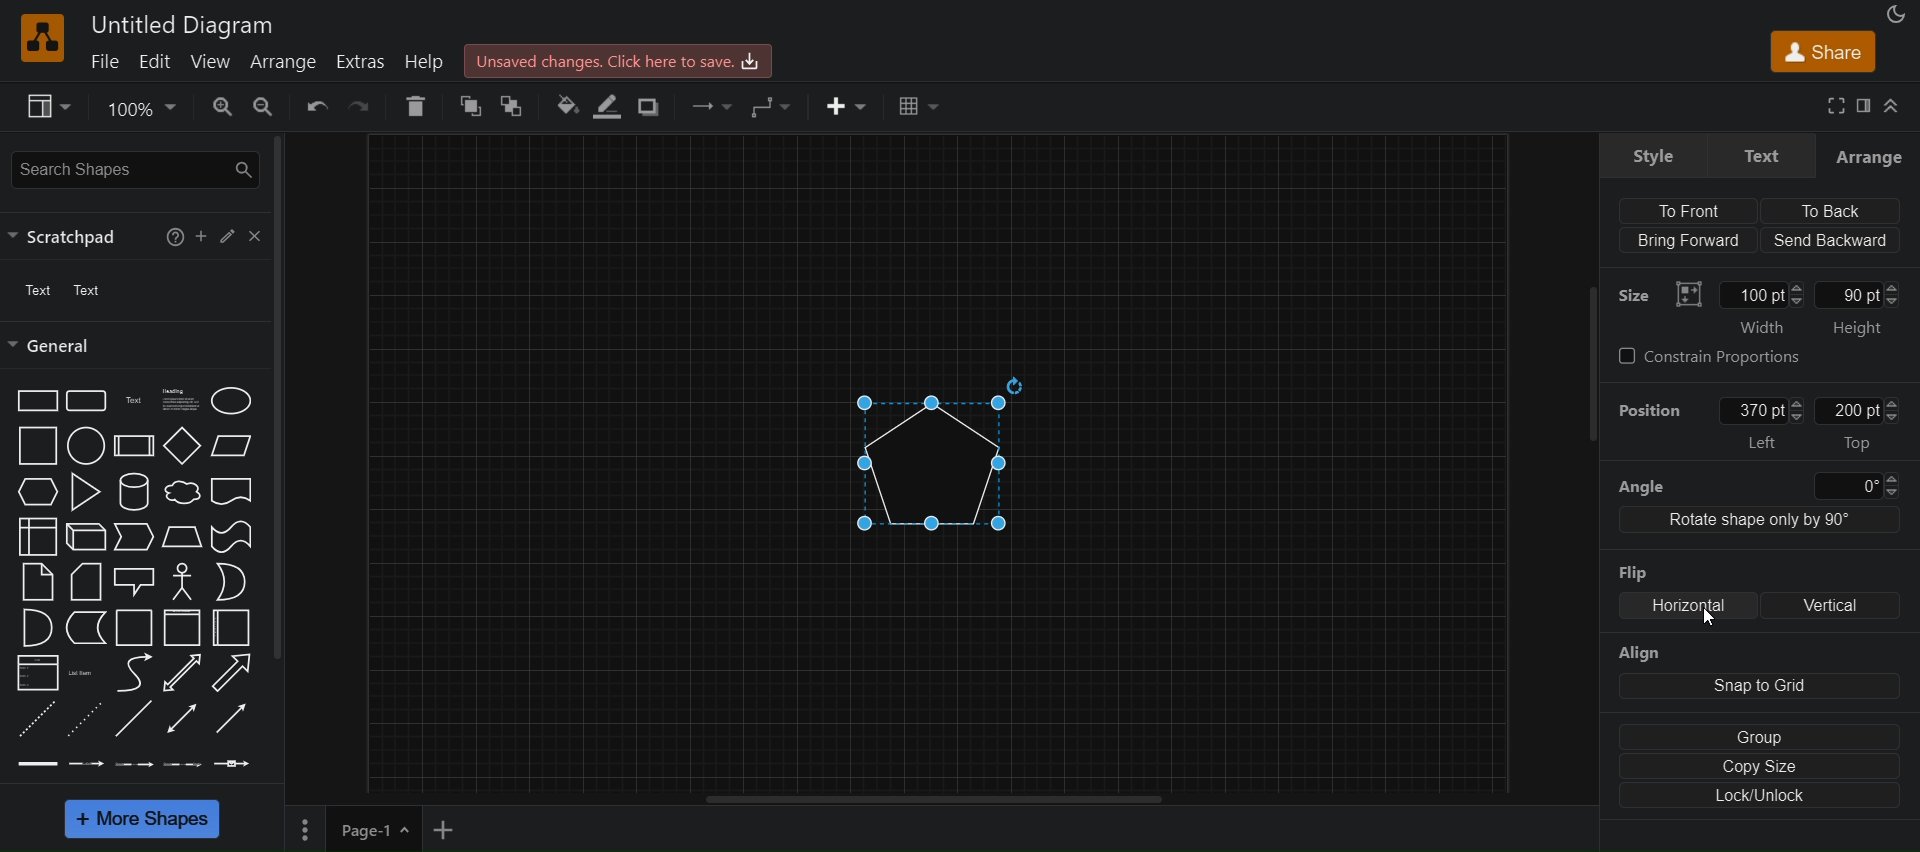 This screenshot has width=1920, height=852. What do you see at coordinates (415, 105) in the screenshot?
I see `delete` at bounding box center [415, 105].